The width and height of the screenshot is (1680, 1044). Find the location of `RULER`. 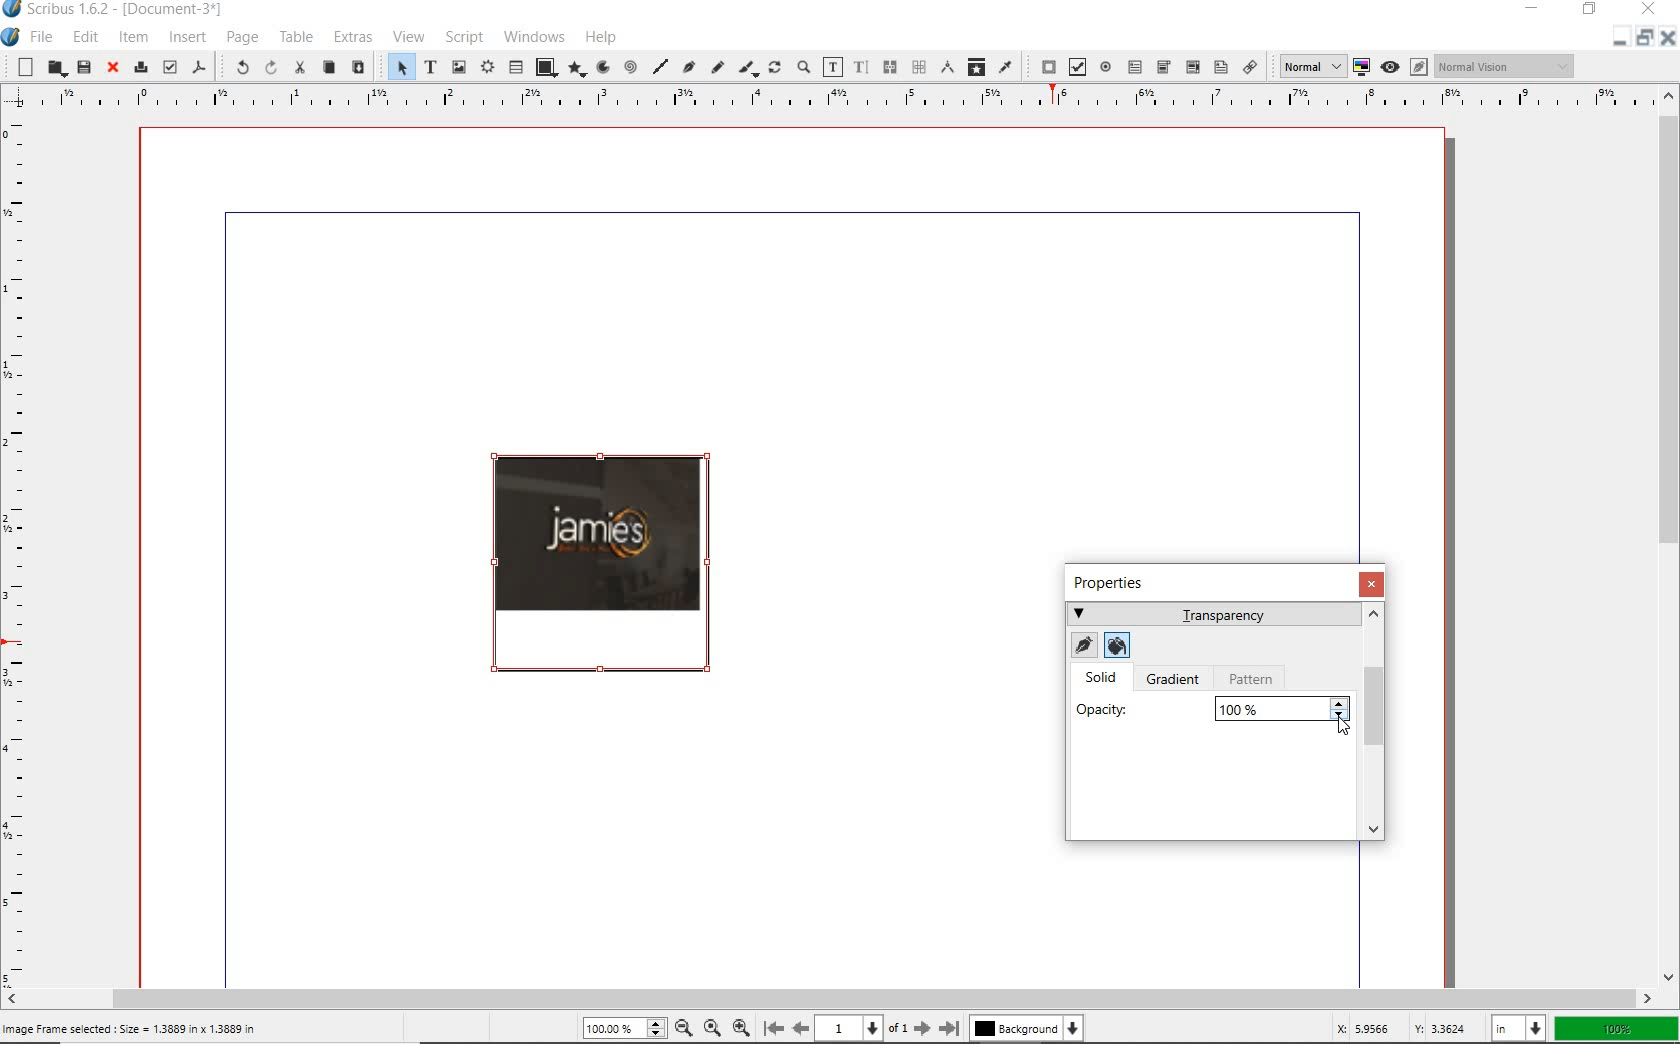

RULER is located at coordinates (822, 98).